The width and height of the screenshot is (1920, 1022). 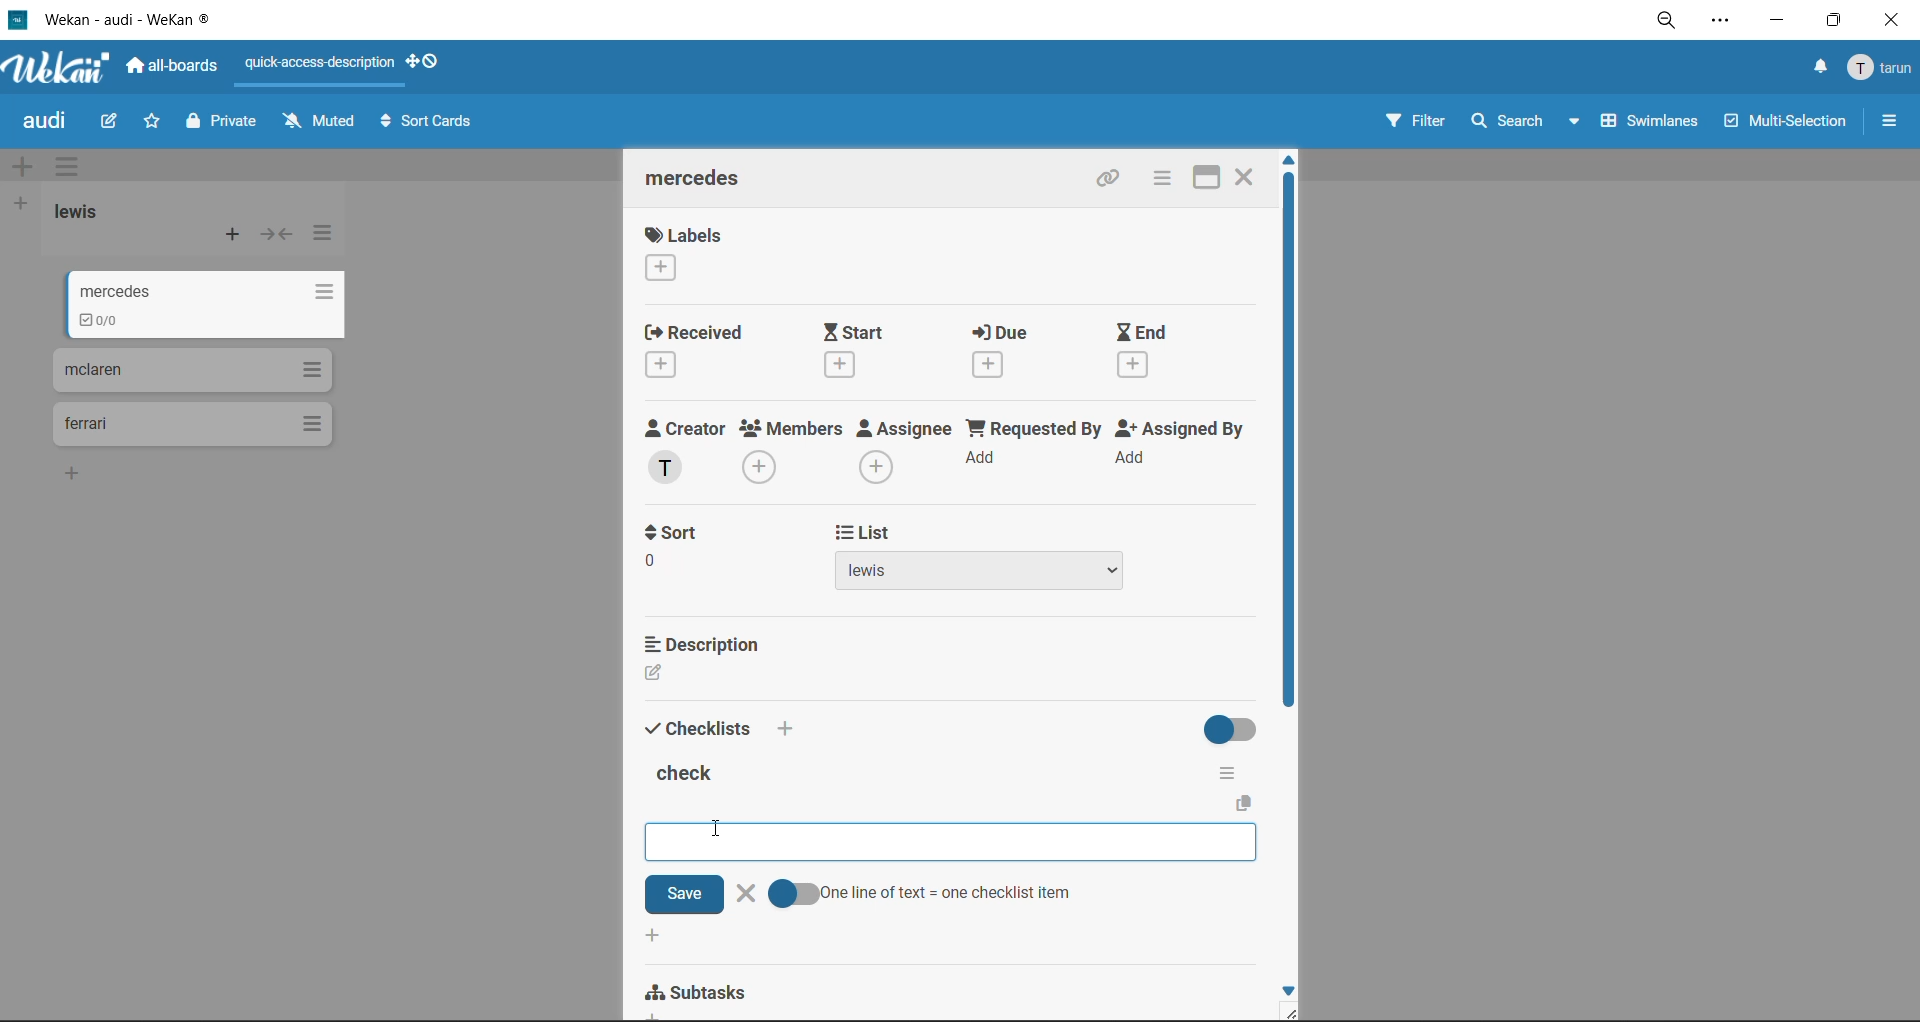 I want to click on card title, so click(x=702, y=181).